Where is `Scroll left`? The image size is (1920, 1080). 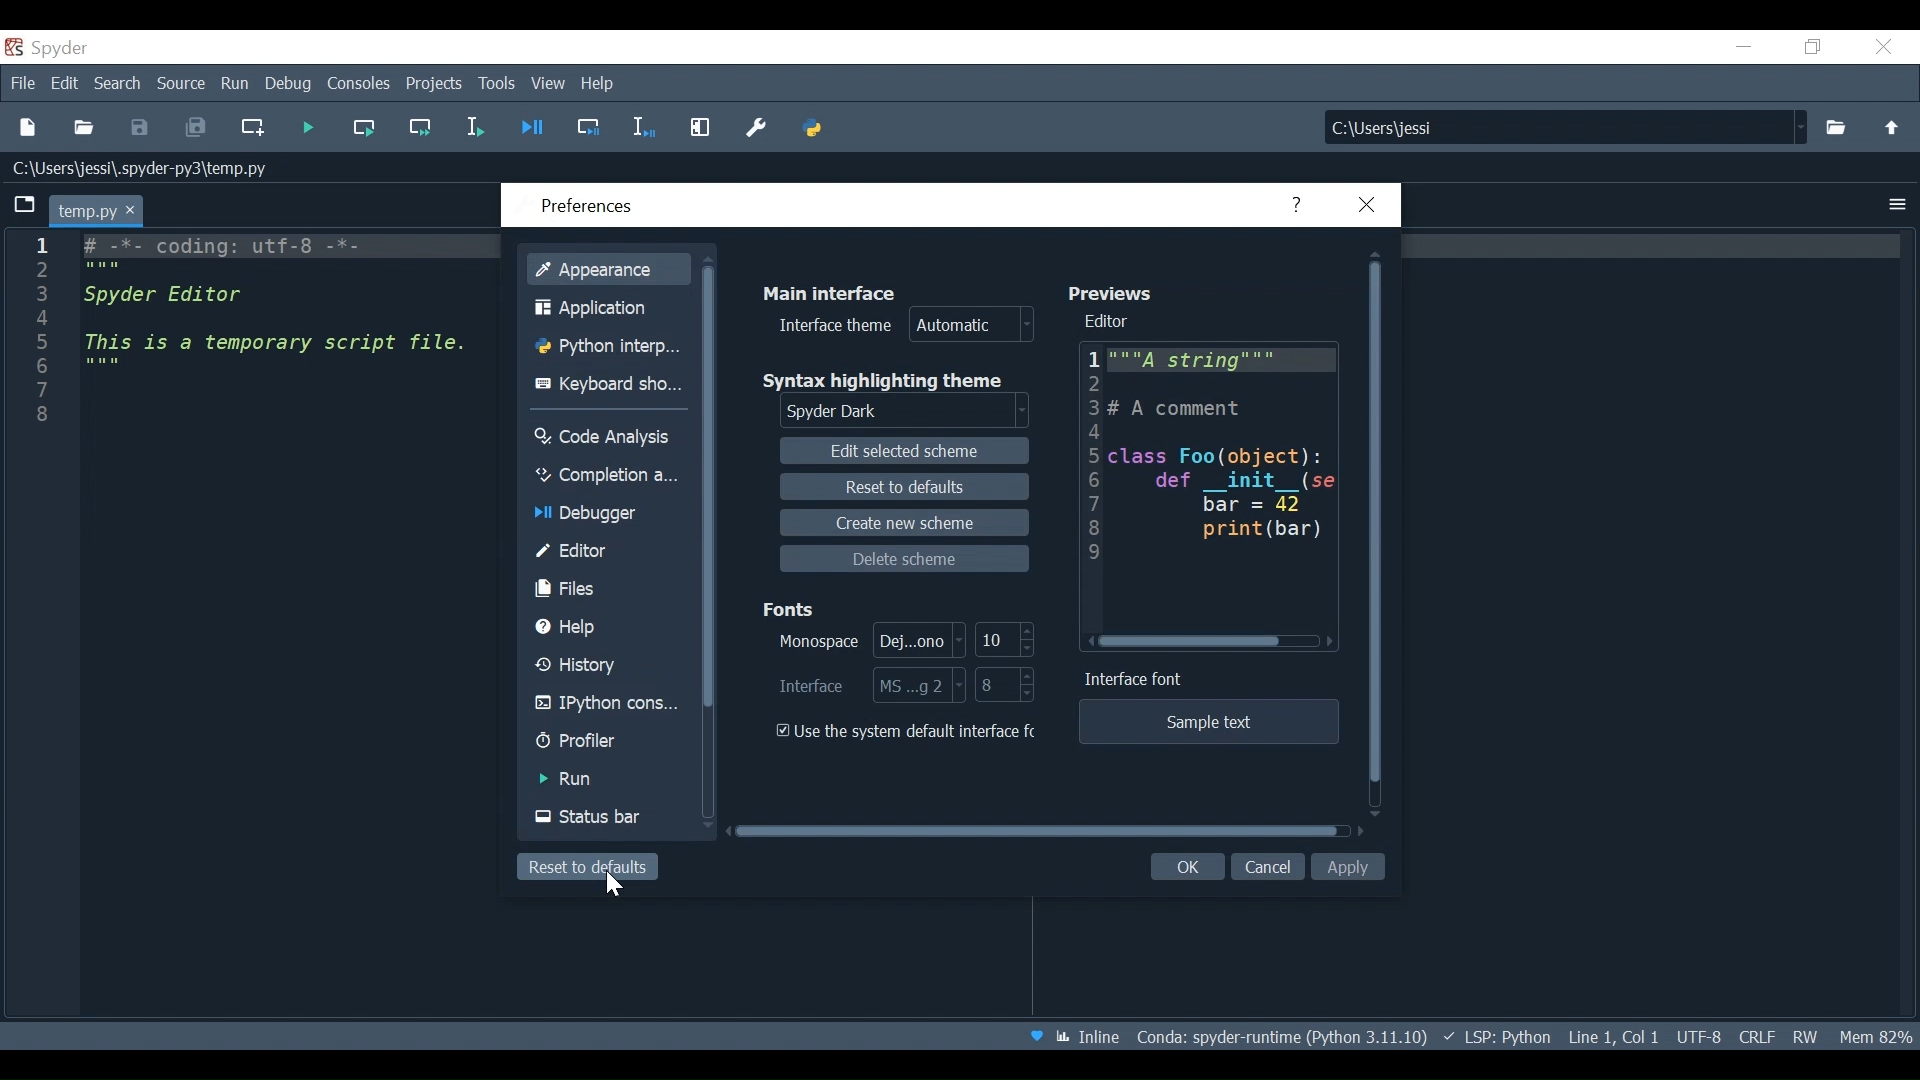 Scroll left is located at coordinates (1091, 640).